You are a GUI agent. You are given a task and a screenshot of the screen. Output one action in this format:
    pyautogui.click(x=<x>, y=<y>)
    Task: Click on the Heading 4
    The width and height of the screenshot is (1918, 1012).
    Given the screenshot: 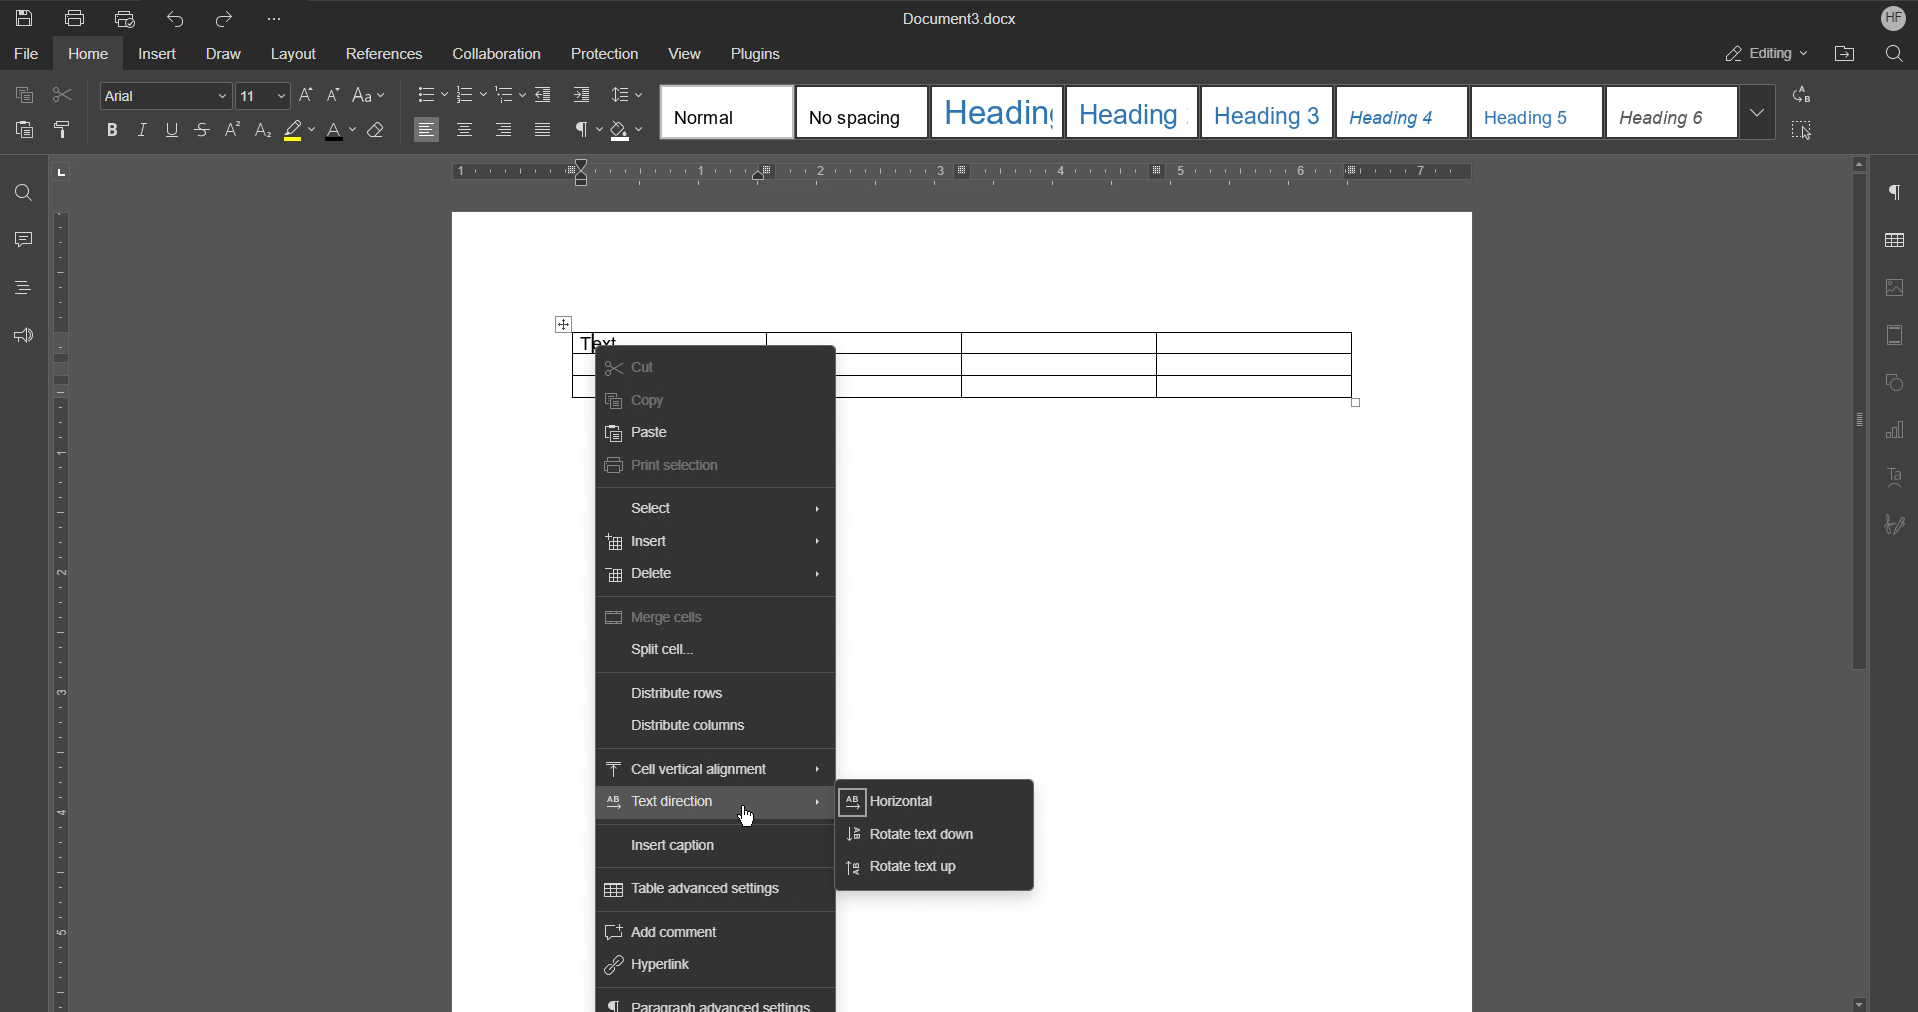 What is the action you would take?
    pyautogui.click(x=1402, y=112)
    